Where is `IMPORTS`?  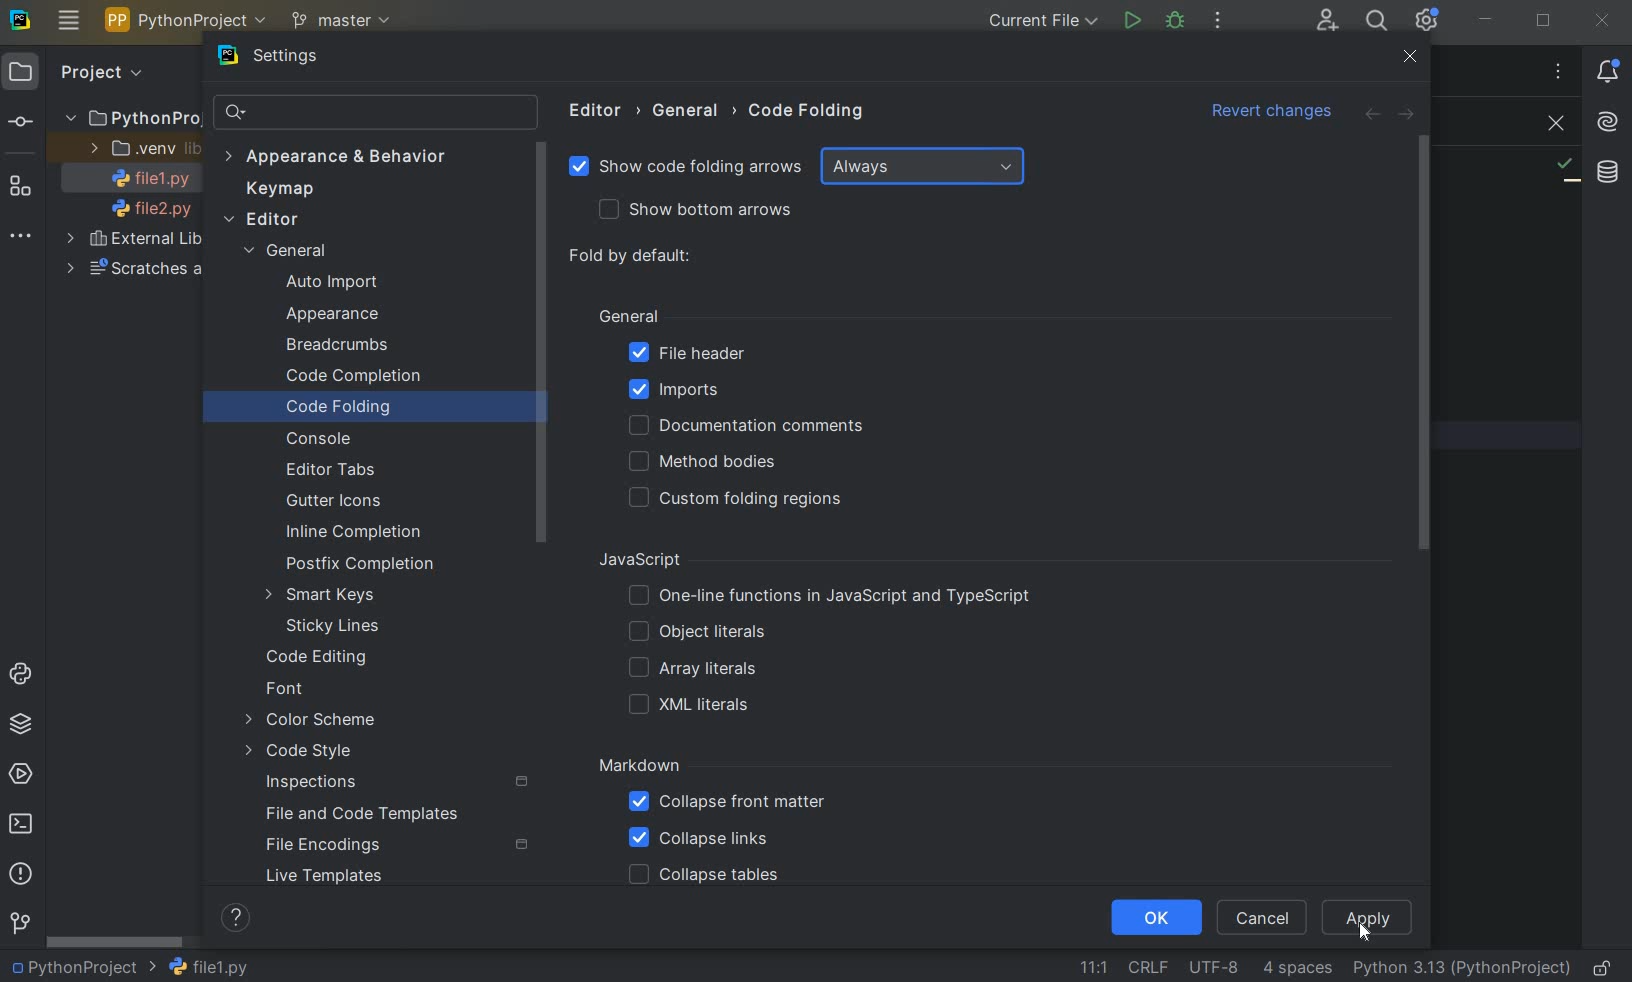
IMPORTS is located at coordinates (704, 389).